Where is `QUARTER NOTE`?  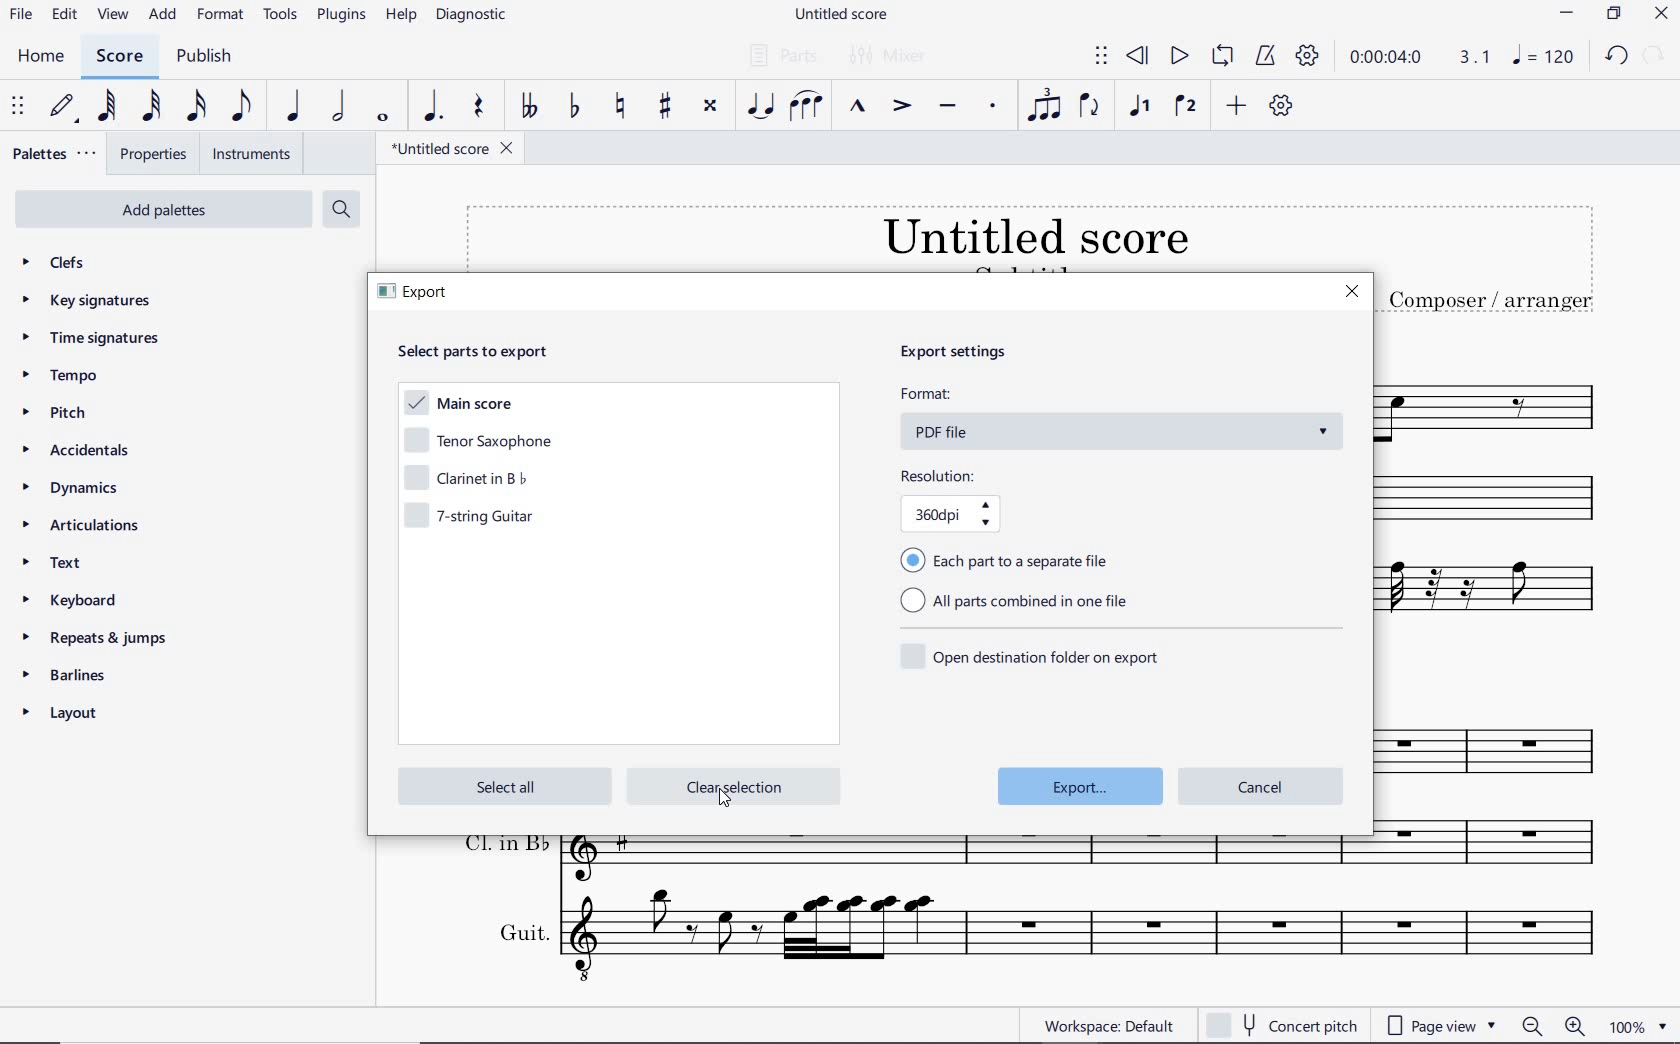 QUARTER NOTE is located at coordinates (294, 107).